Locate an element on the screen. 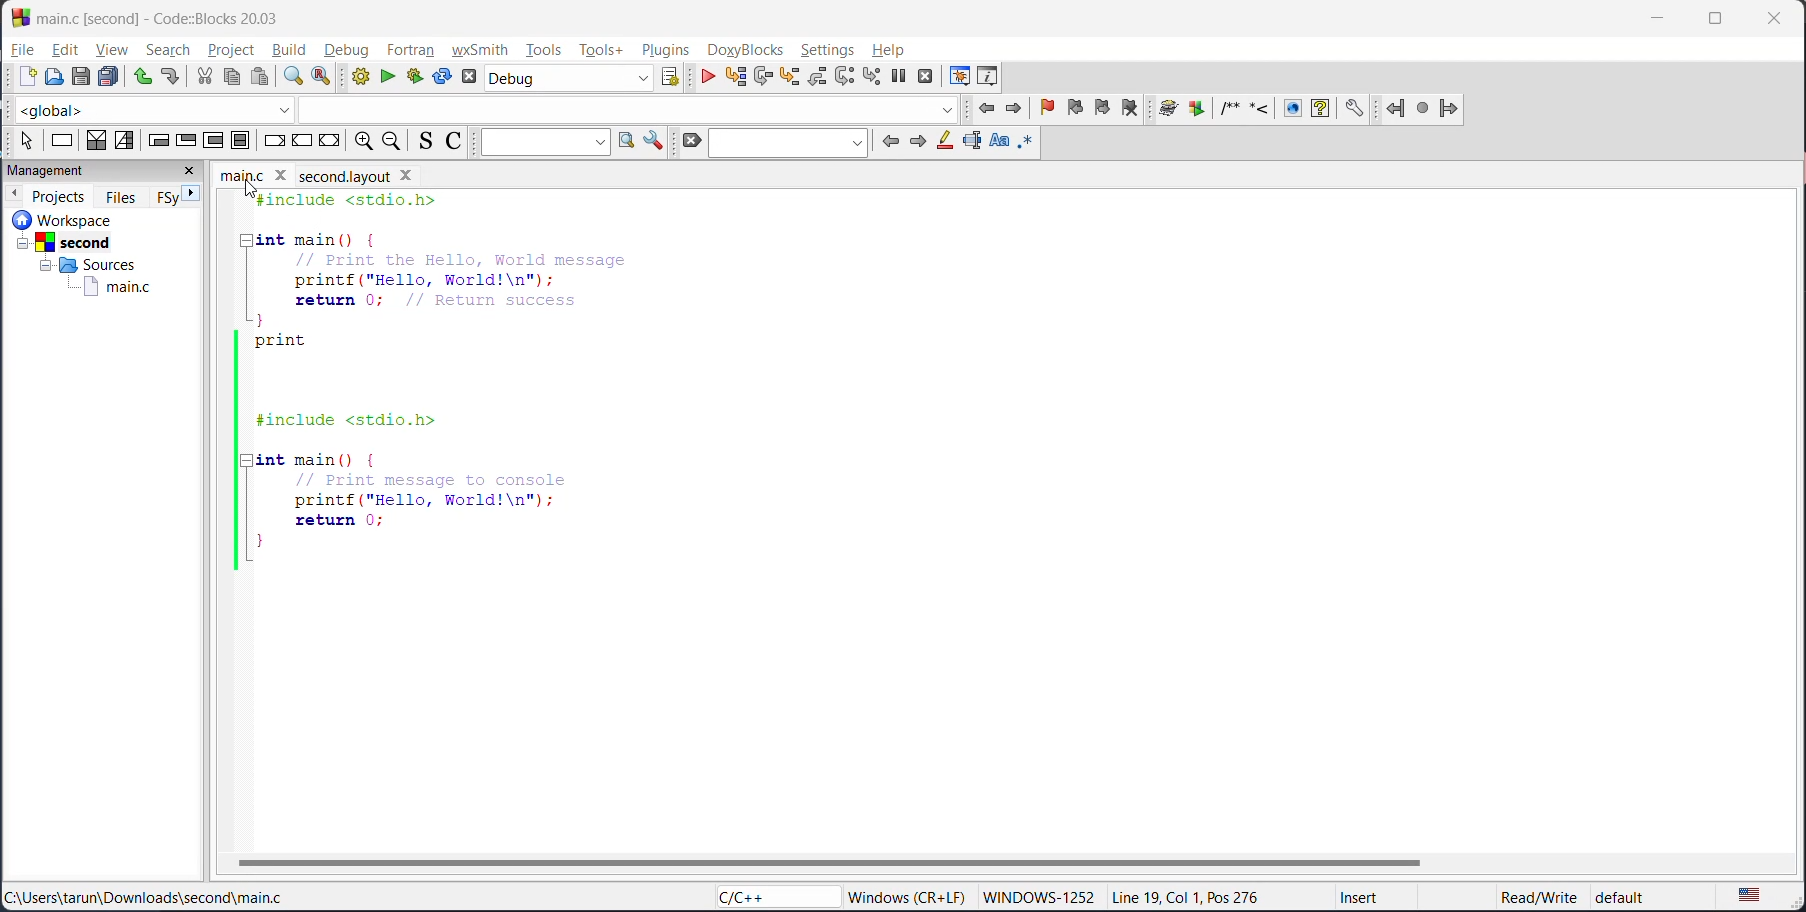 The height and width of the screenshot is (912, 1806). exit condition loop is located at coordinates (185, 142).